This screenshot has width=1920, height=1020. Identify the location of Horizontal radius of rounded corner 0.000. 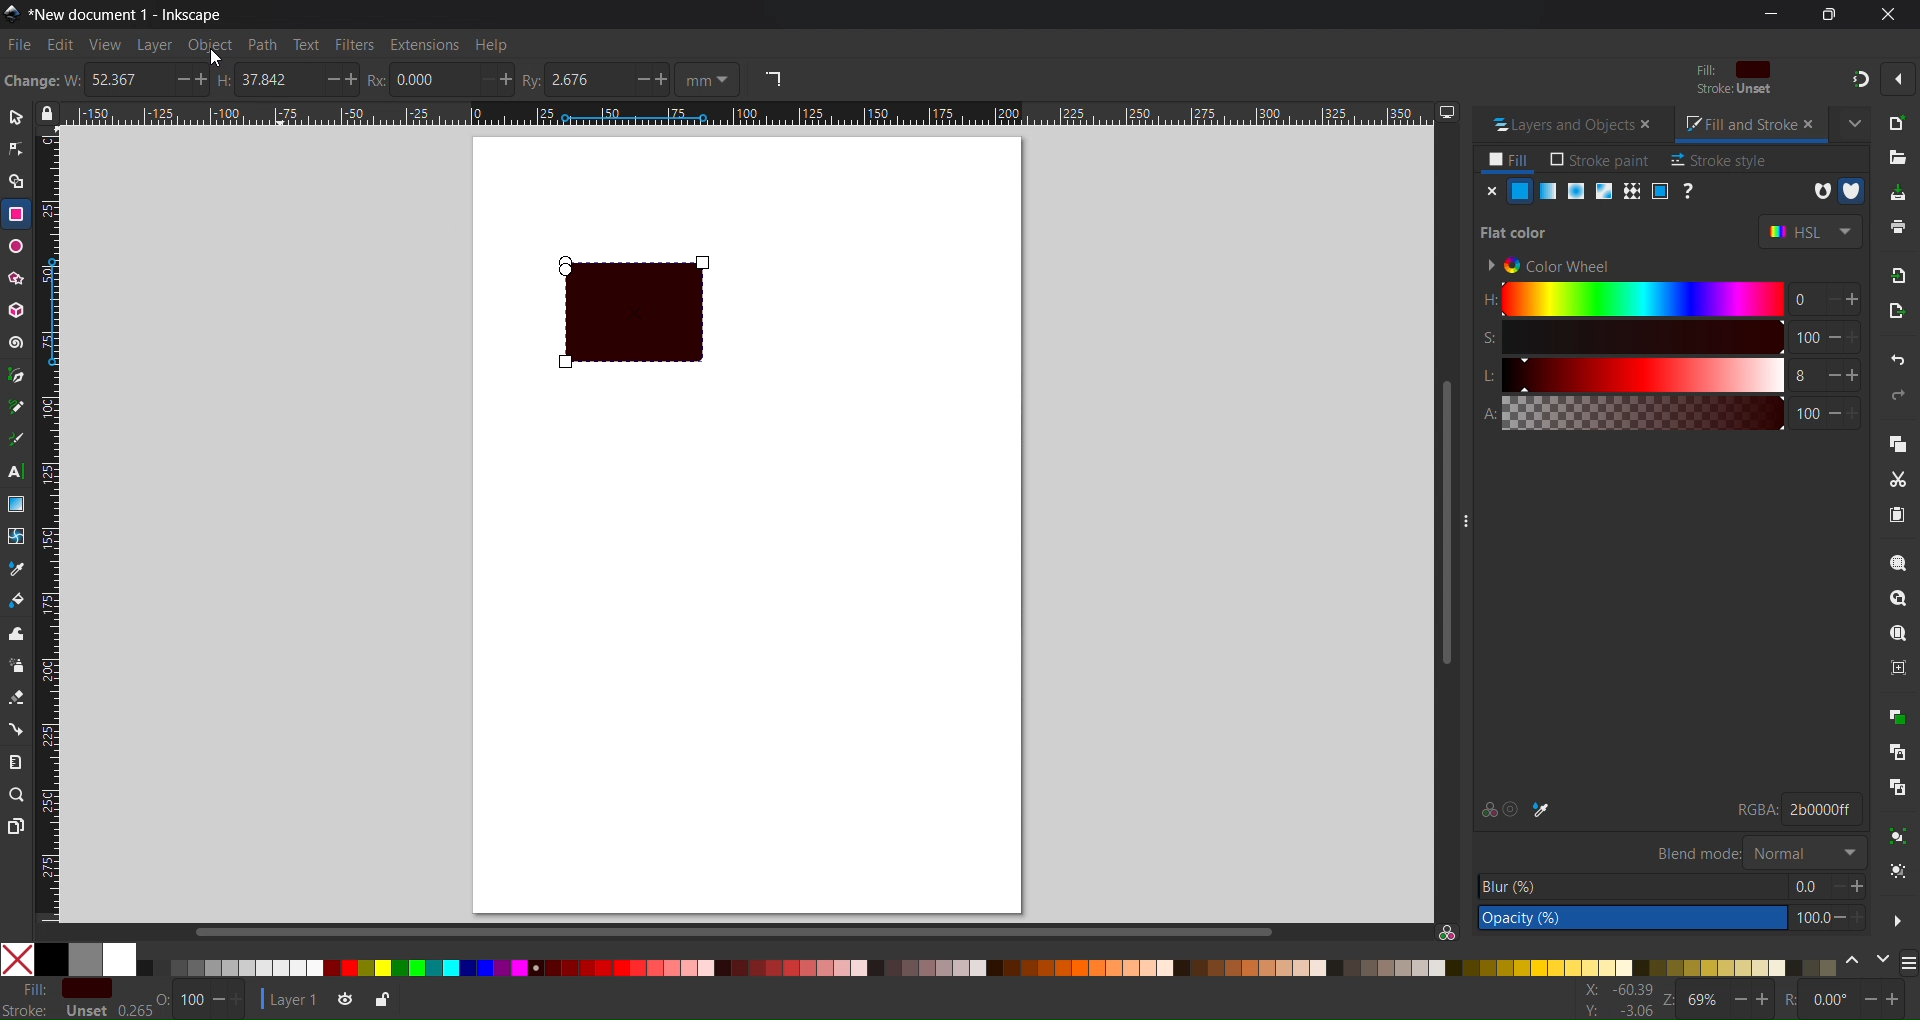
(429, 79).